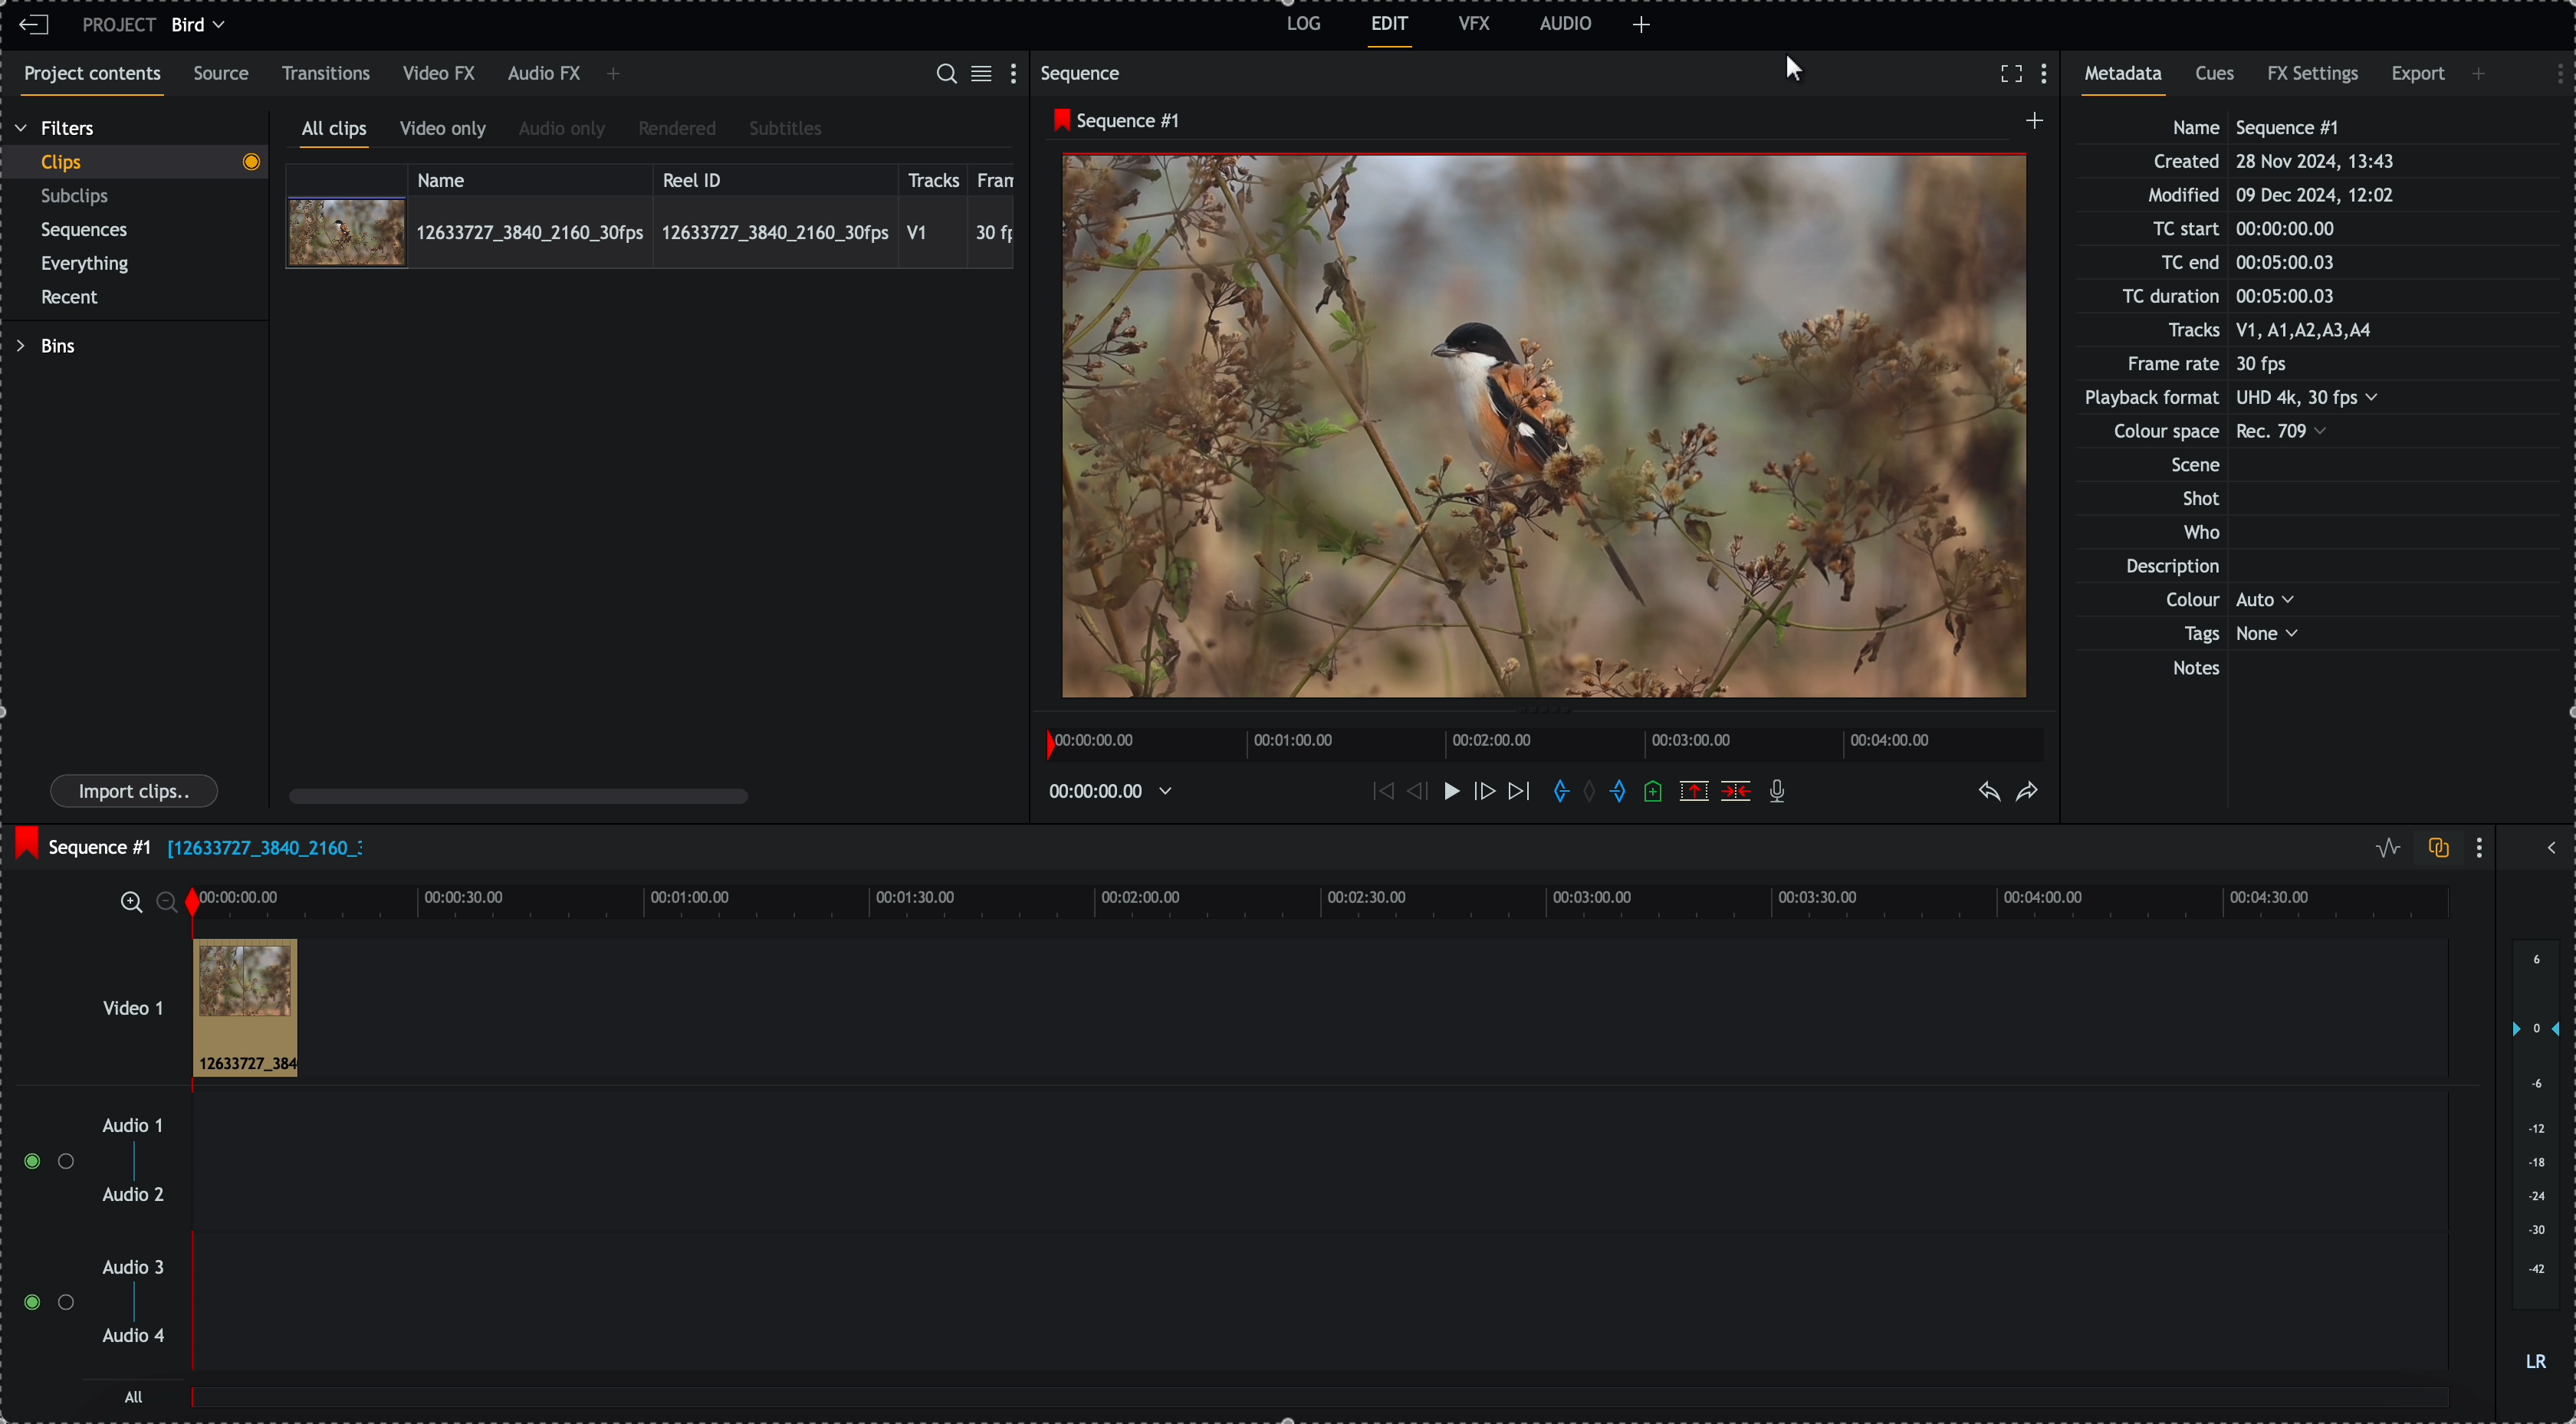 This screenshot has width=2576, height=1424. Describe the element at coordinates (1000, 177) in the screenshot. I see `frame` at that location.